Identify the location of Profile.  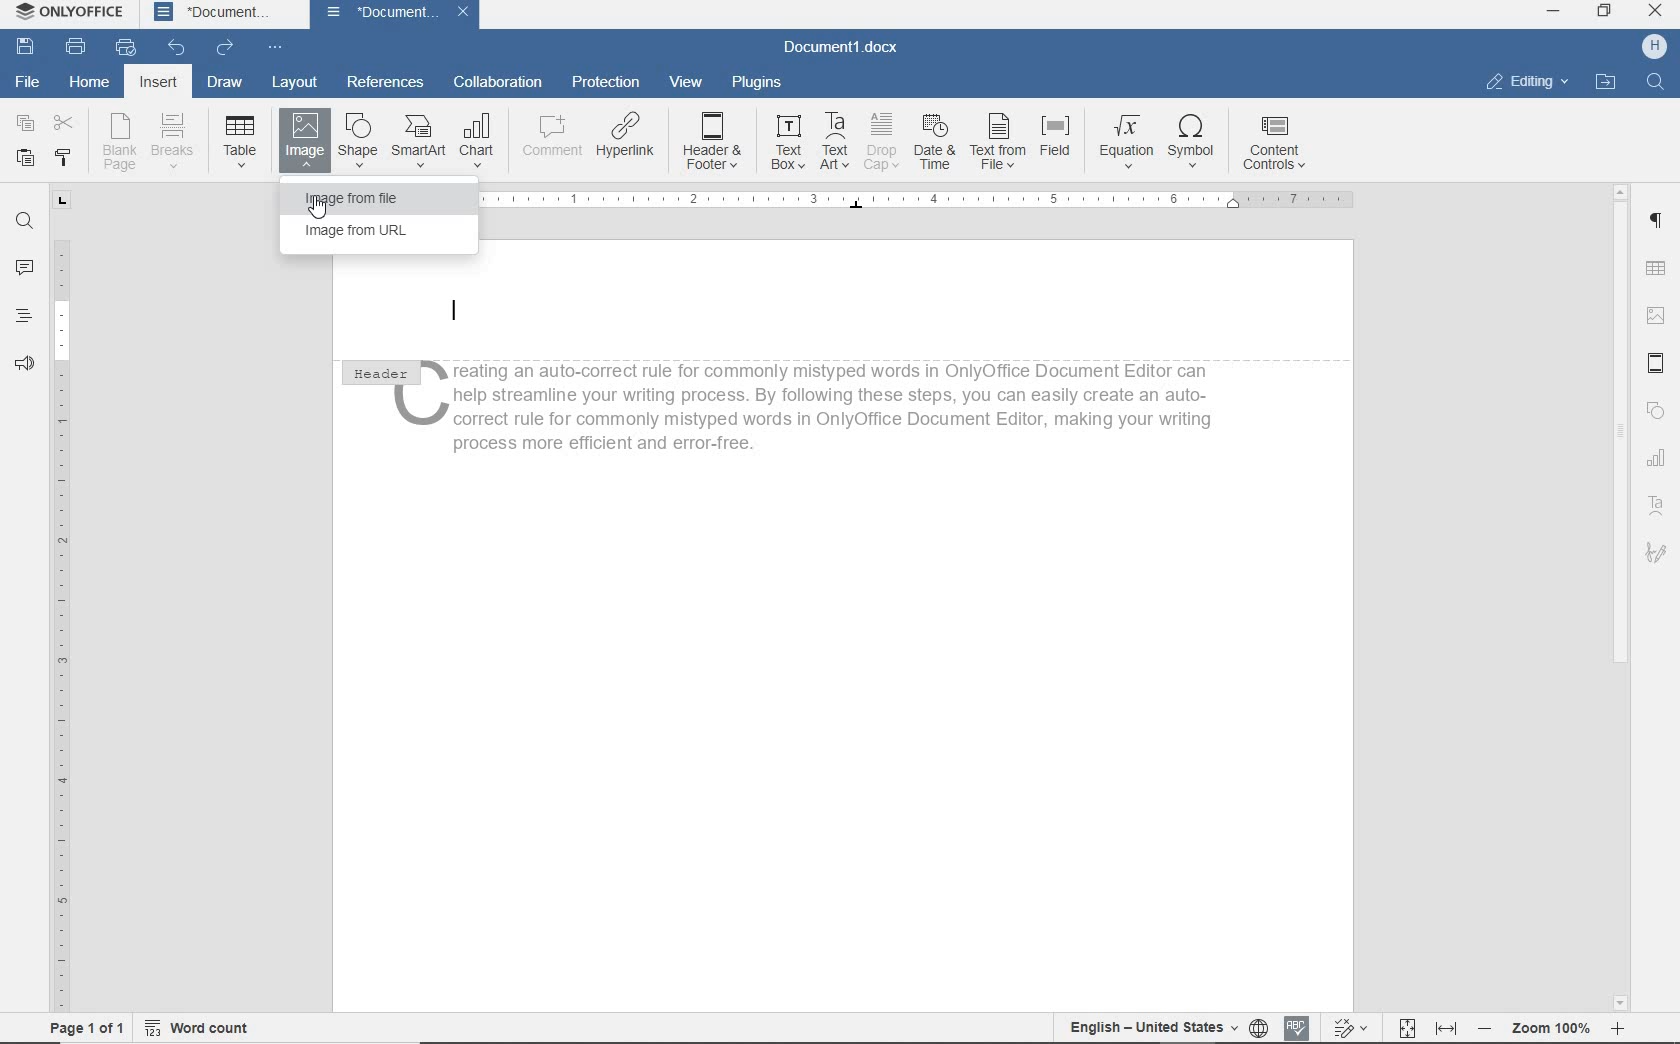
(1654, 47).